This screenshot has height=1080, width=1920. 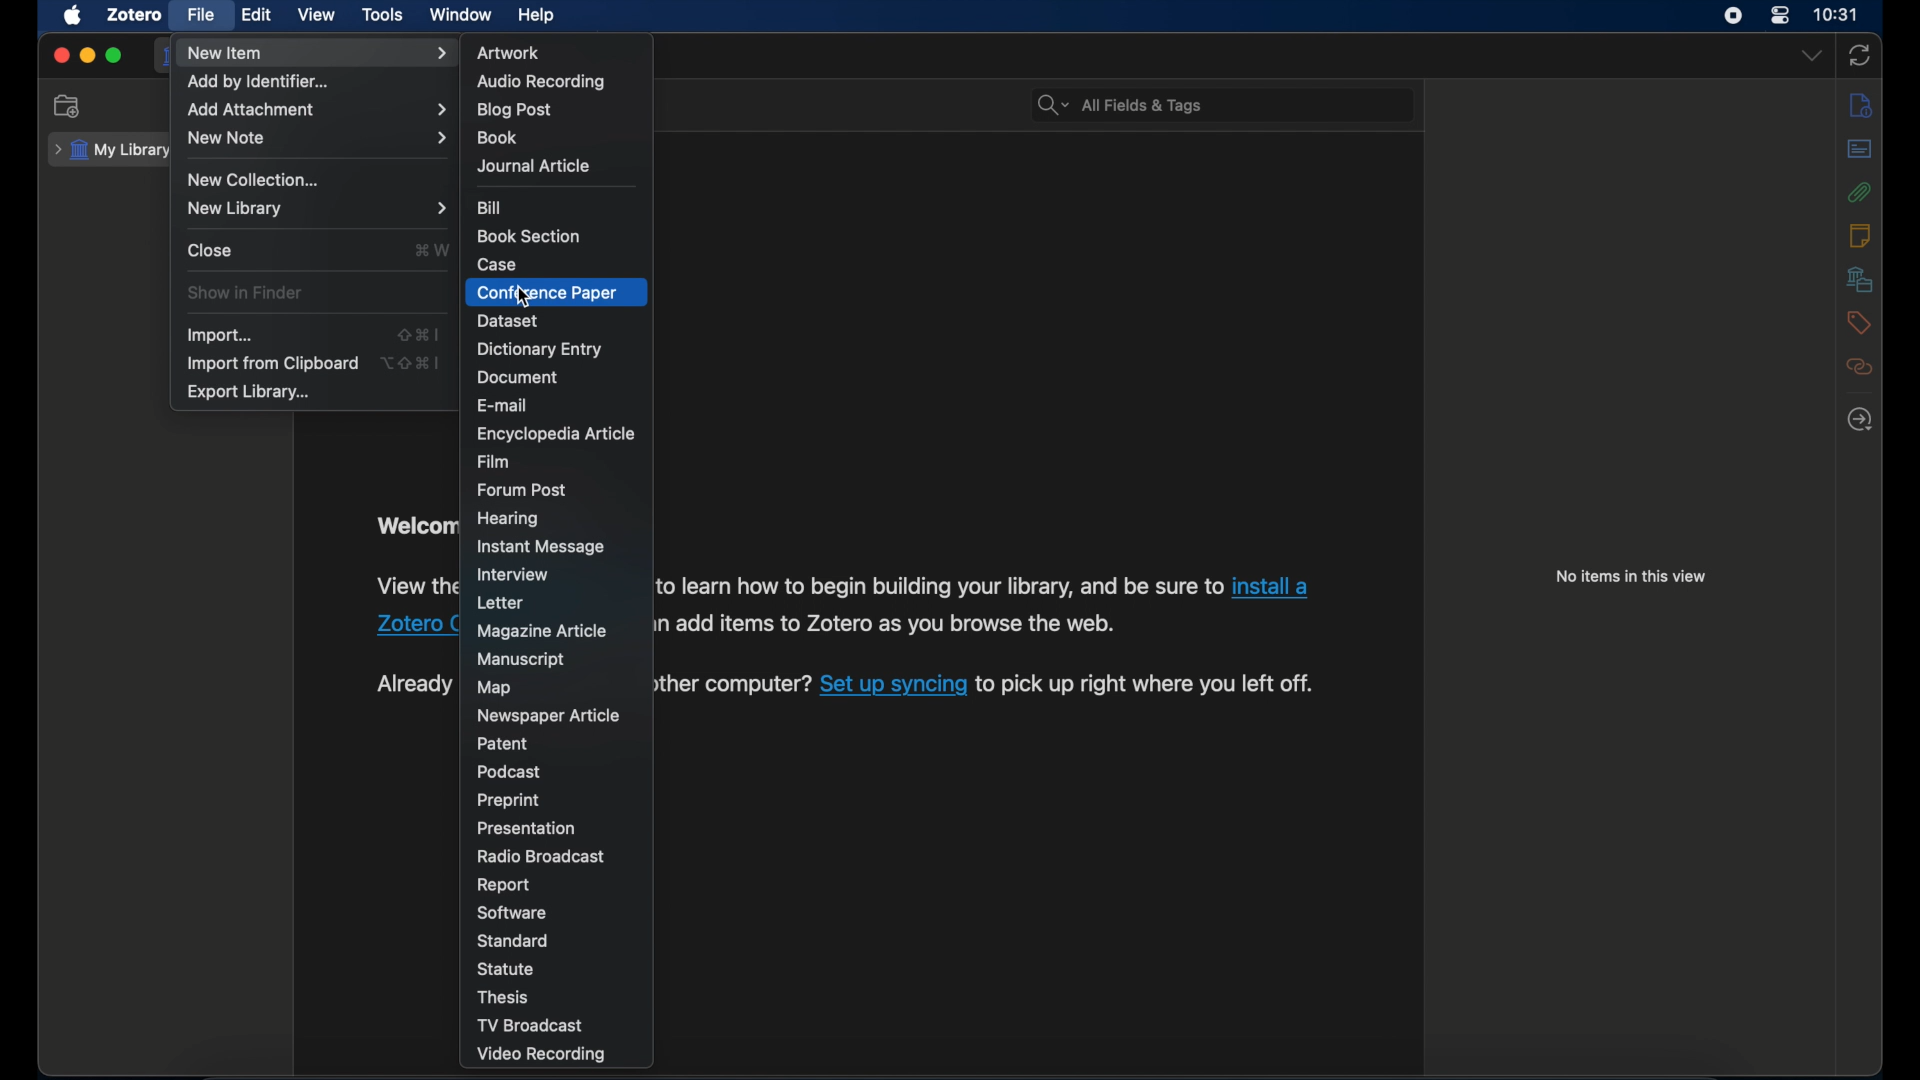 I want to click on standard, so click(x=511, y=940).